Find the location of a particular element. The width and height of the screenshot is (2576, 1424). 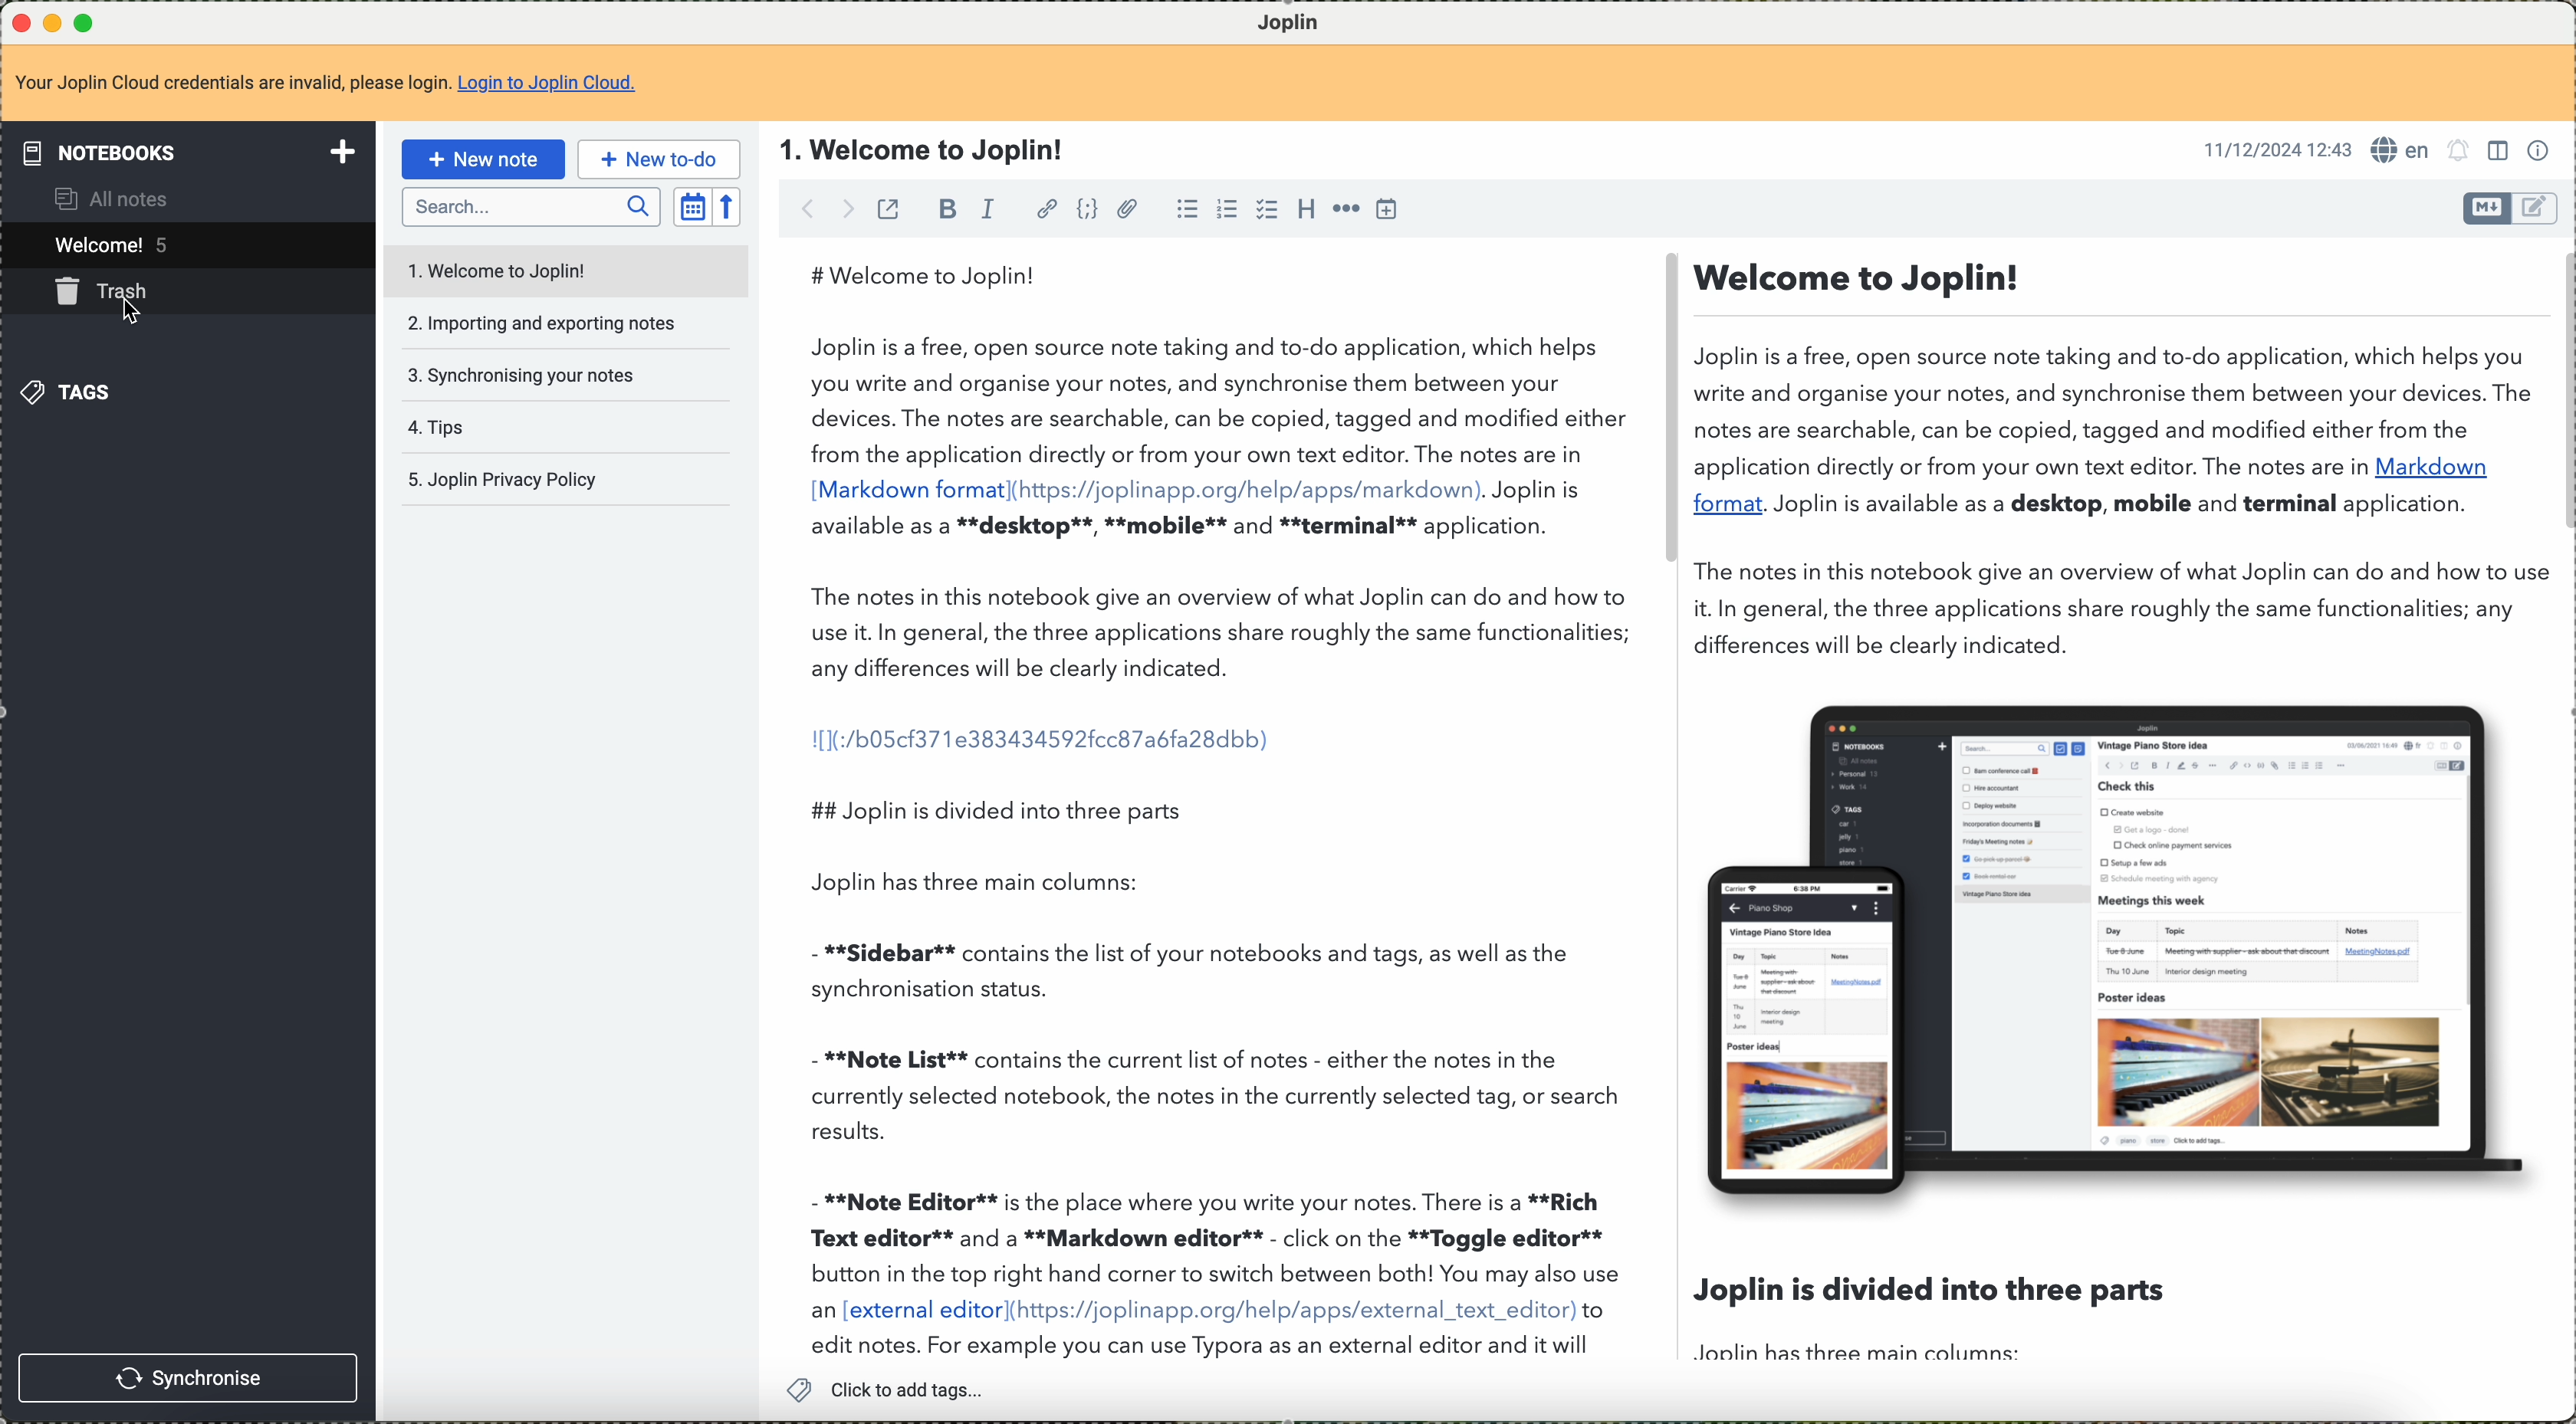

numbered list is located at coordinates (1225, 211).